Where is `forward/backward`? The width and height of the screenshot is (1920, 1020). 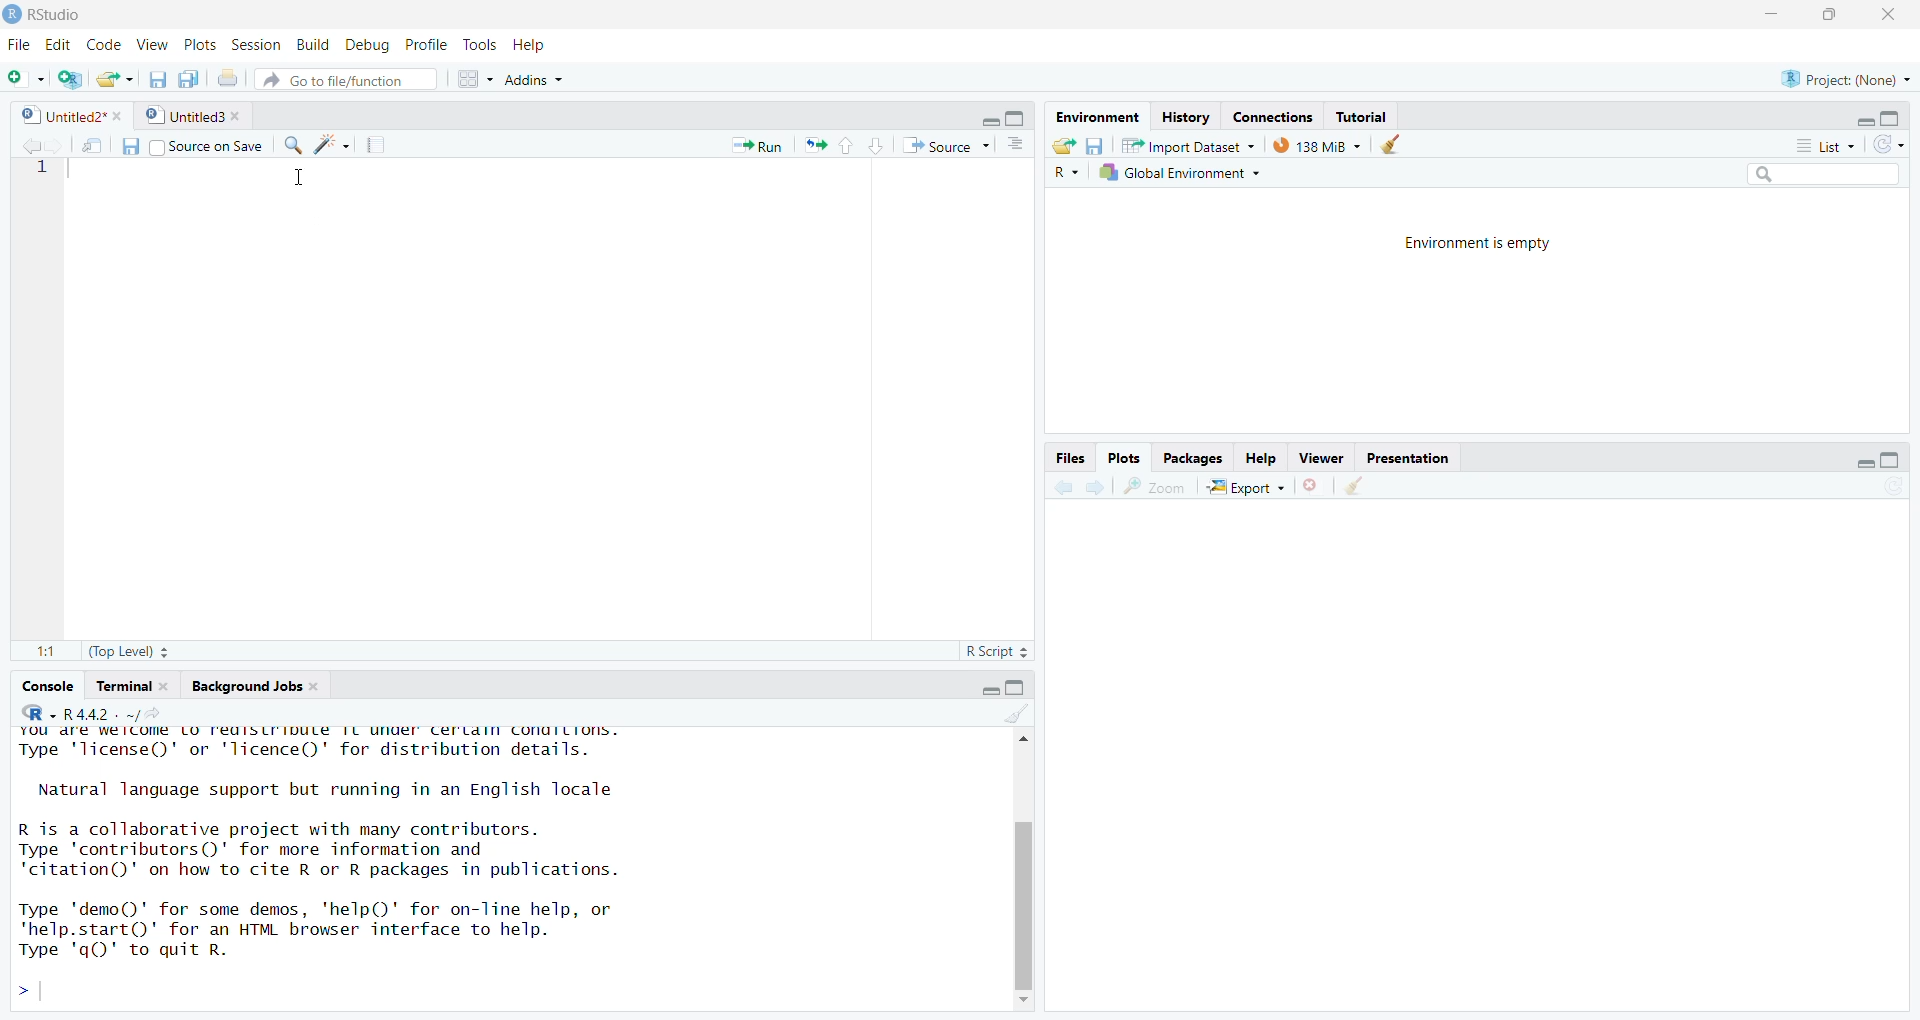 forward/backward is located at coordinates (36, 147).